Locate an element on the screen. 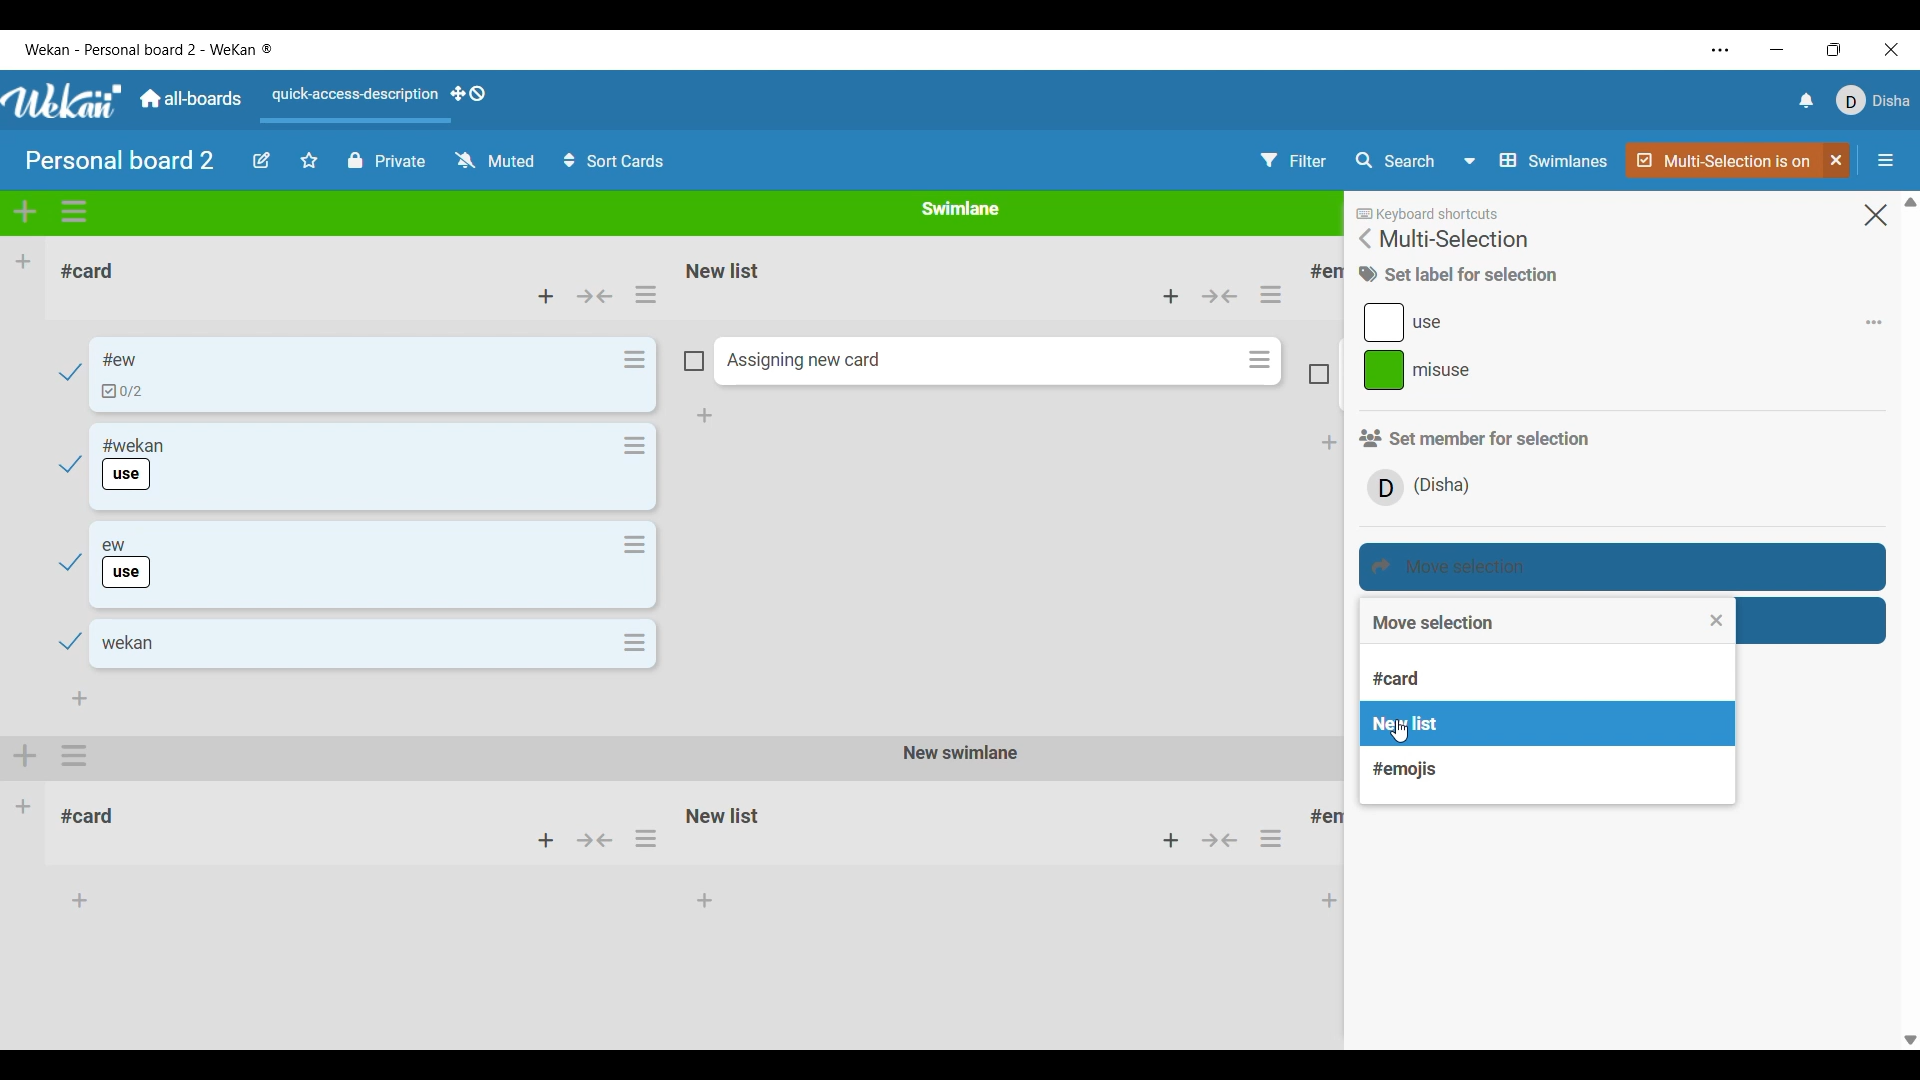 The height and width of the screenshot is (1080, 1920). Close list is located at coordinates (1717, 620).